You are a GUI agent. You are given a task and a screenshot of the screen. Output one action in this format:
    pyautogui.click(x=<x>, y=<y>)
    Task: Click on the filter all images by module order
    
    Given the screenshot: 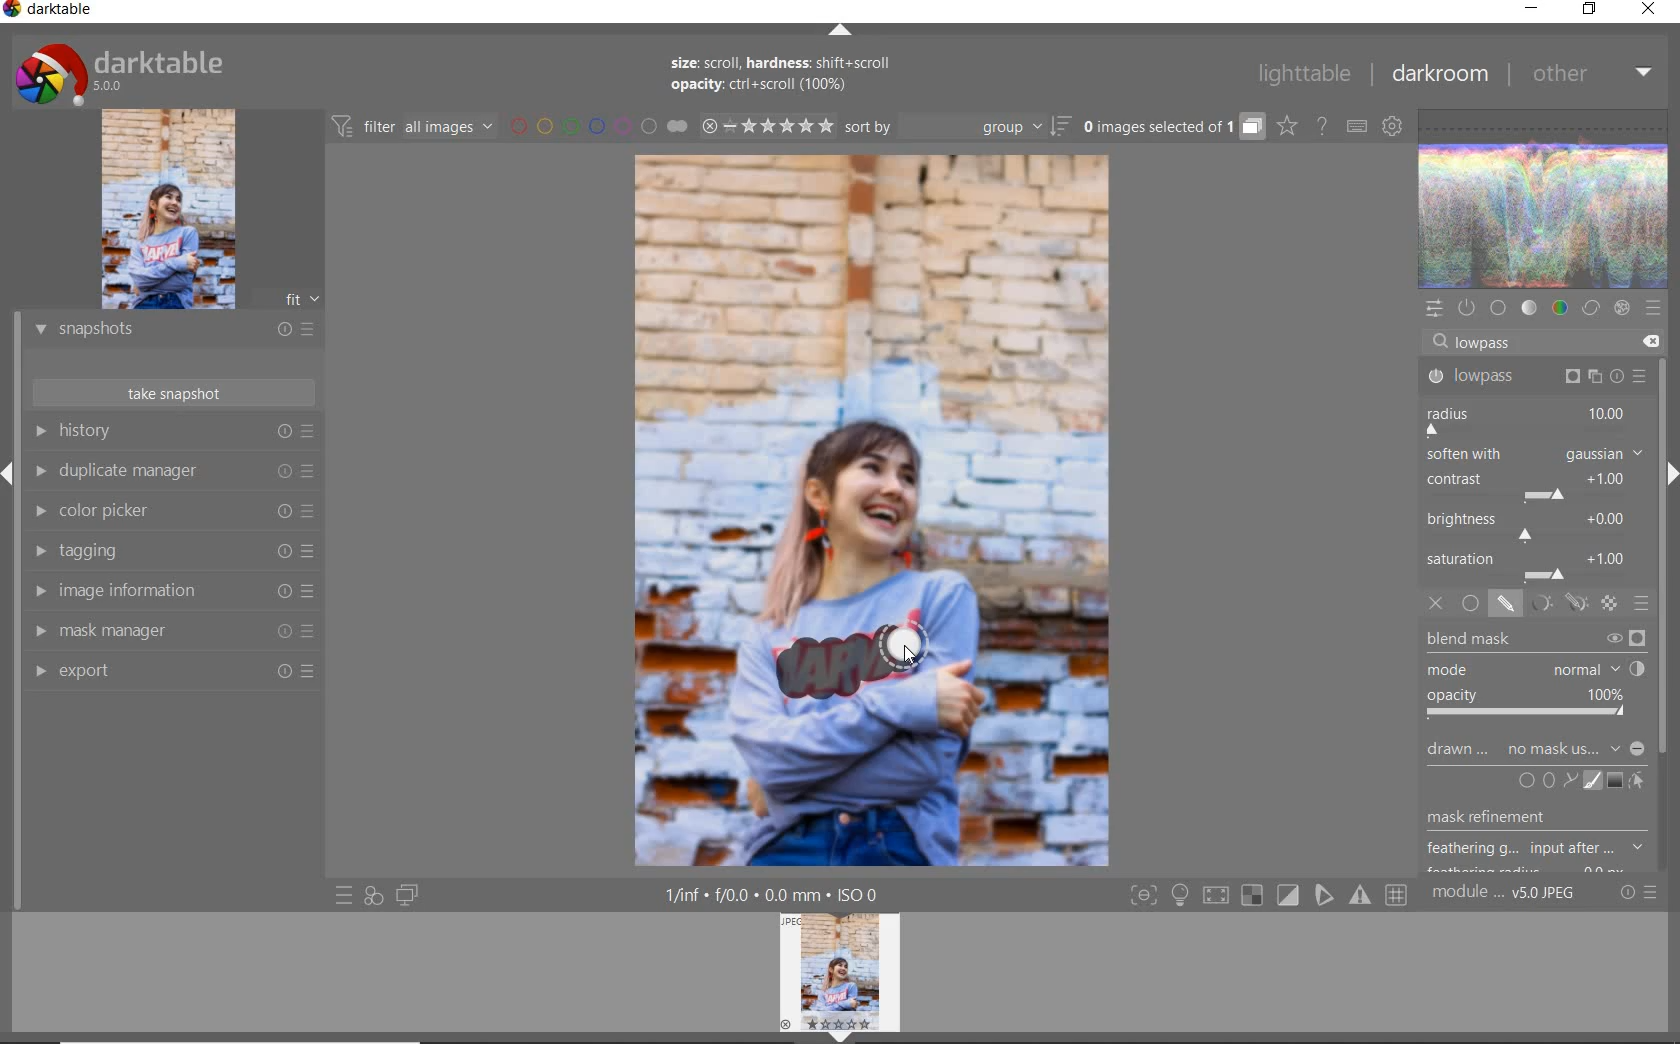 What is the action you would take?
    pyautogui.click(x=414, y=128)
    